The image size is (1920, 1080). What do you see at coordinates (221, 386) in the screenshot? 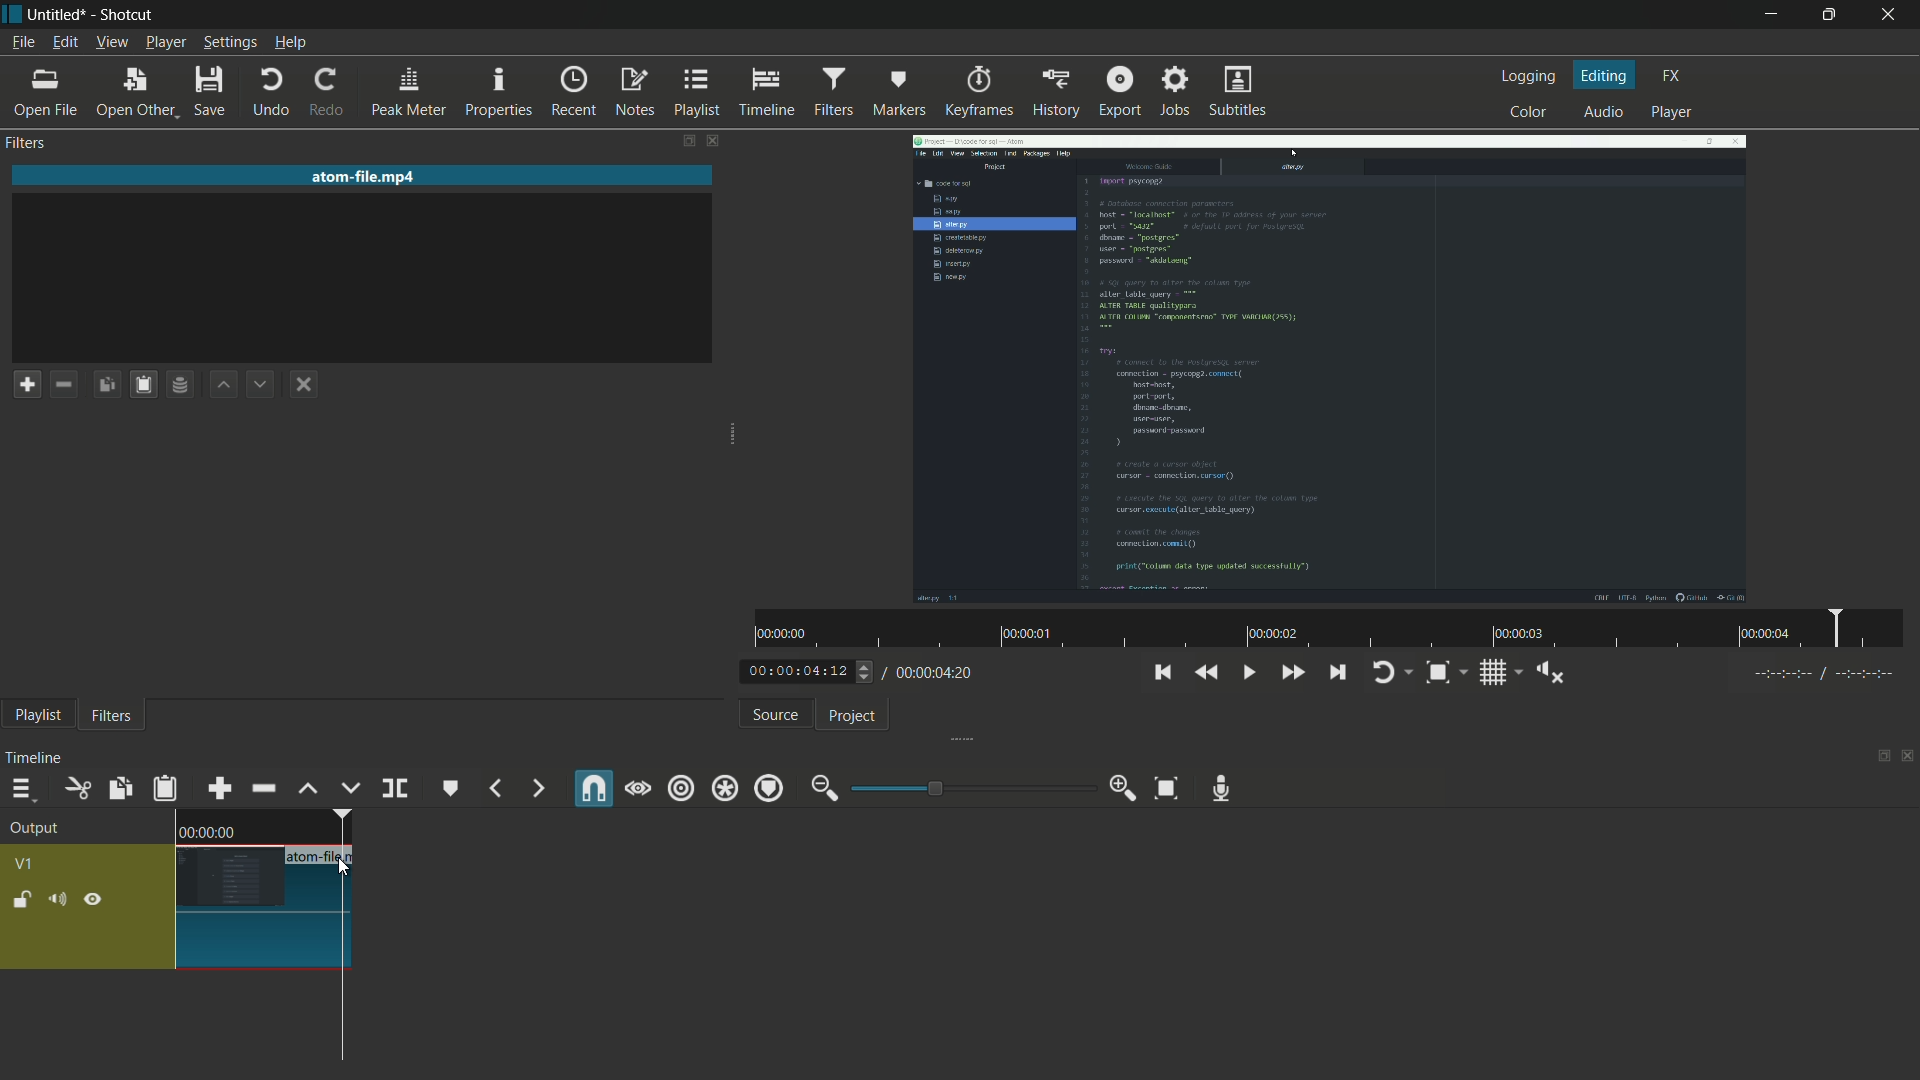
I see `move filter up` at bounding box center [221, 386].